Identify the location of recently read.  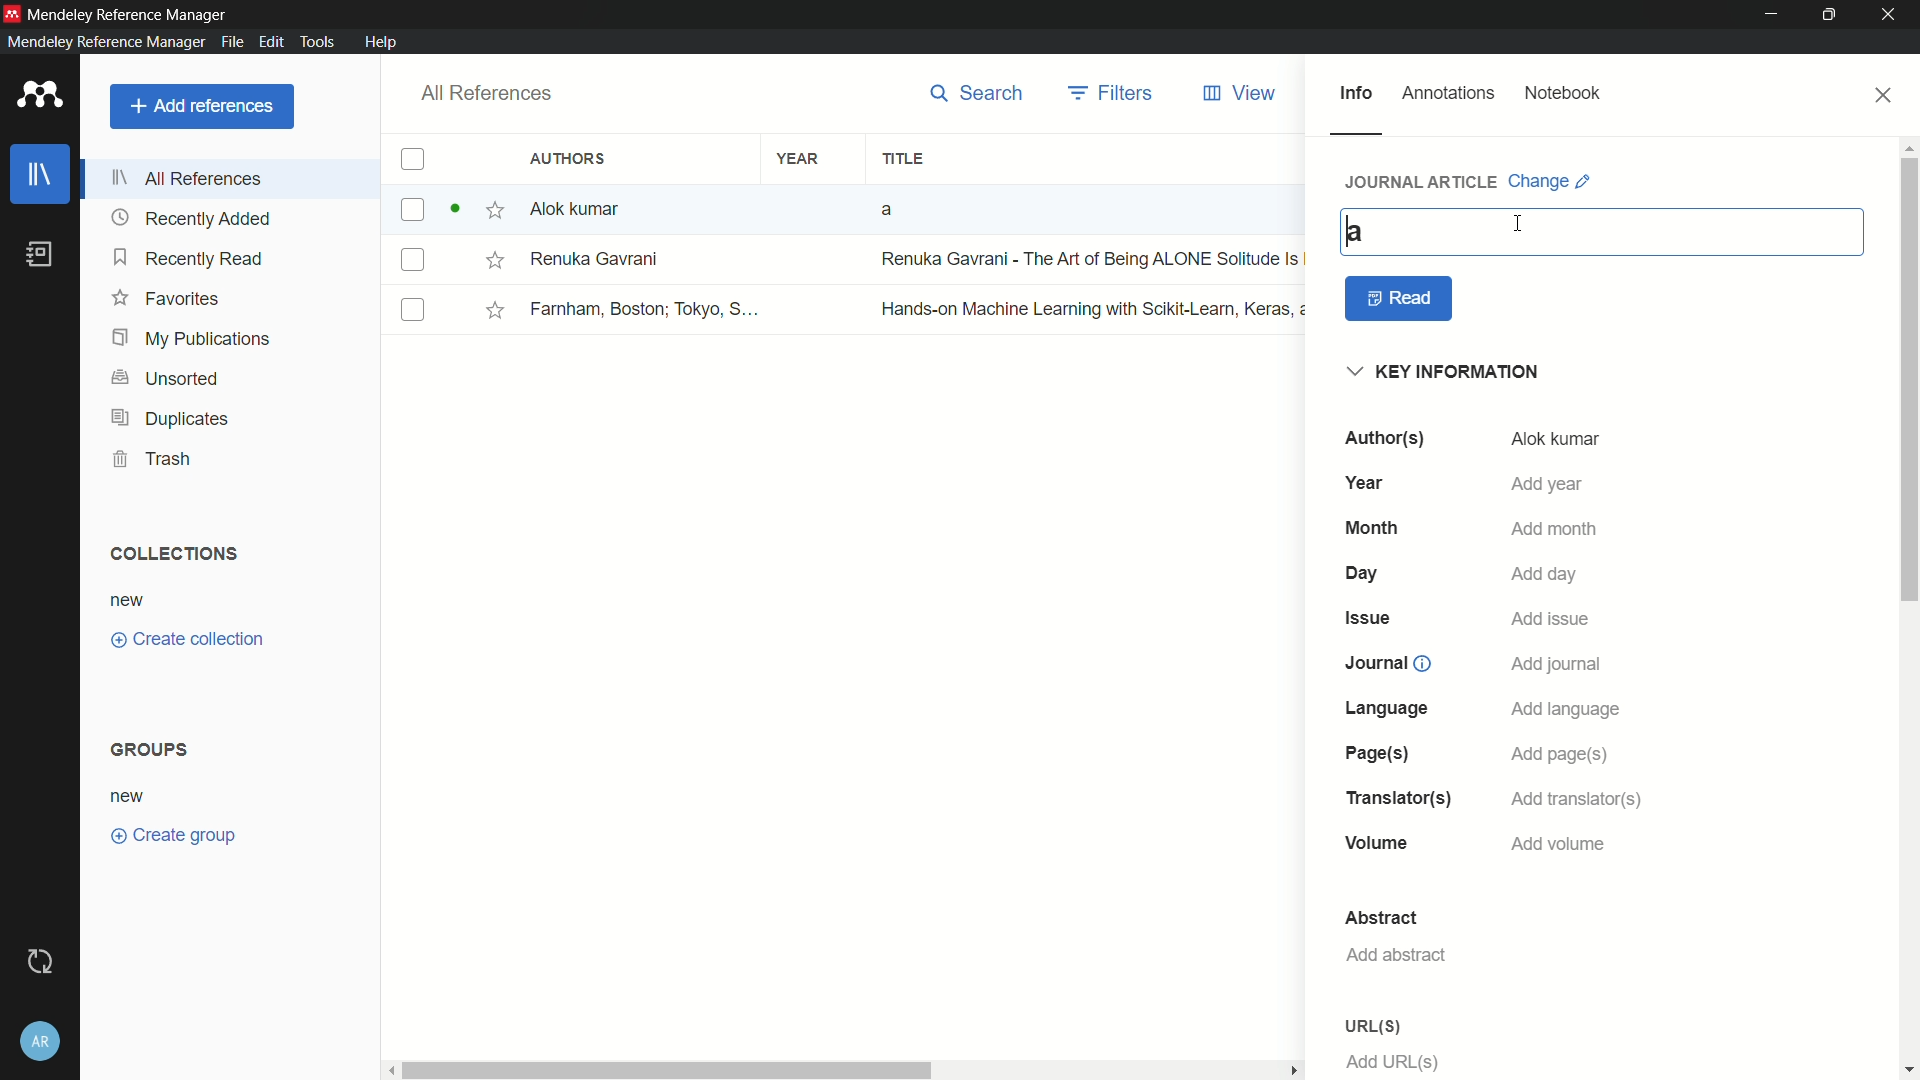
(189, 257).